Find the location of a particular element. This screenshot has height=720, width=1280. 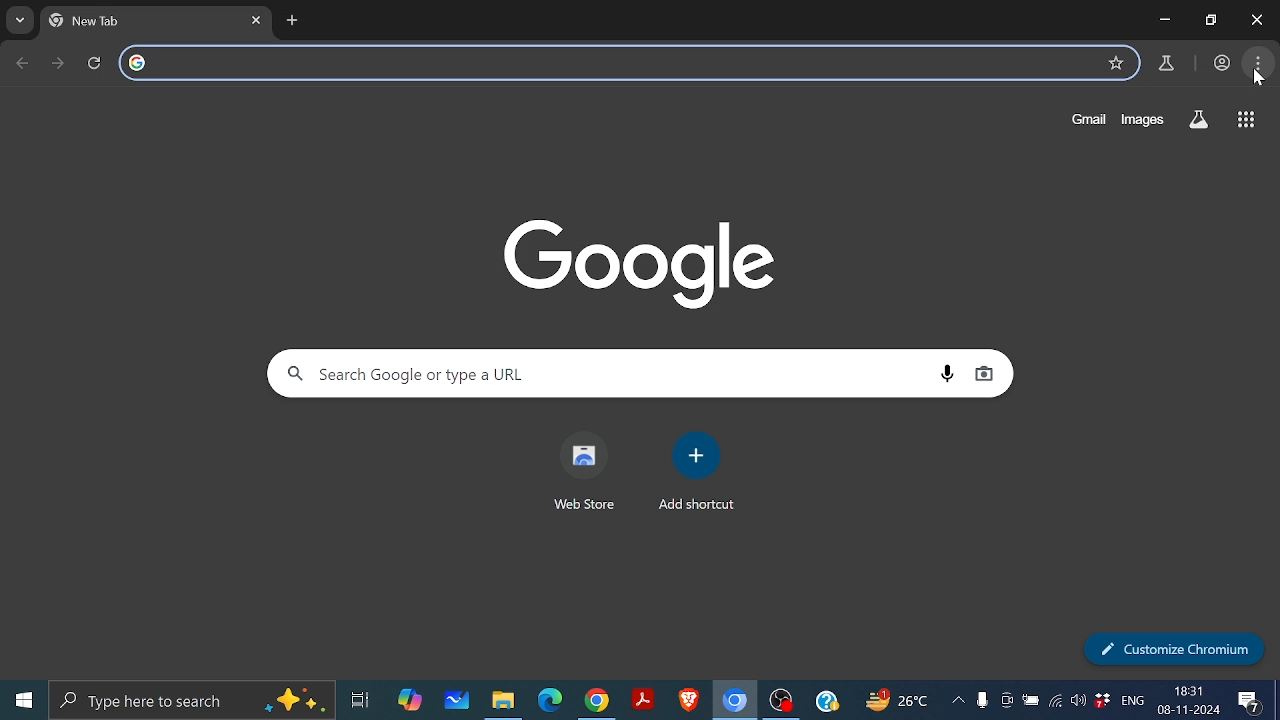

Reload is located at coordinates (100, 63).